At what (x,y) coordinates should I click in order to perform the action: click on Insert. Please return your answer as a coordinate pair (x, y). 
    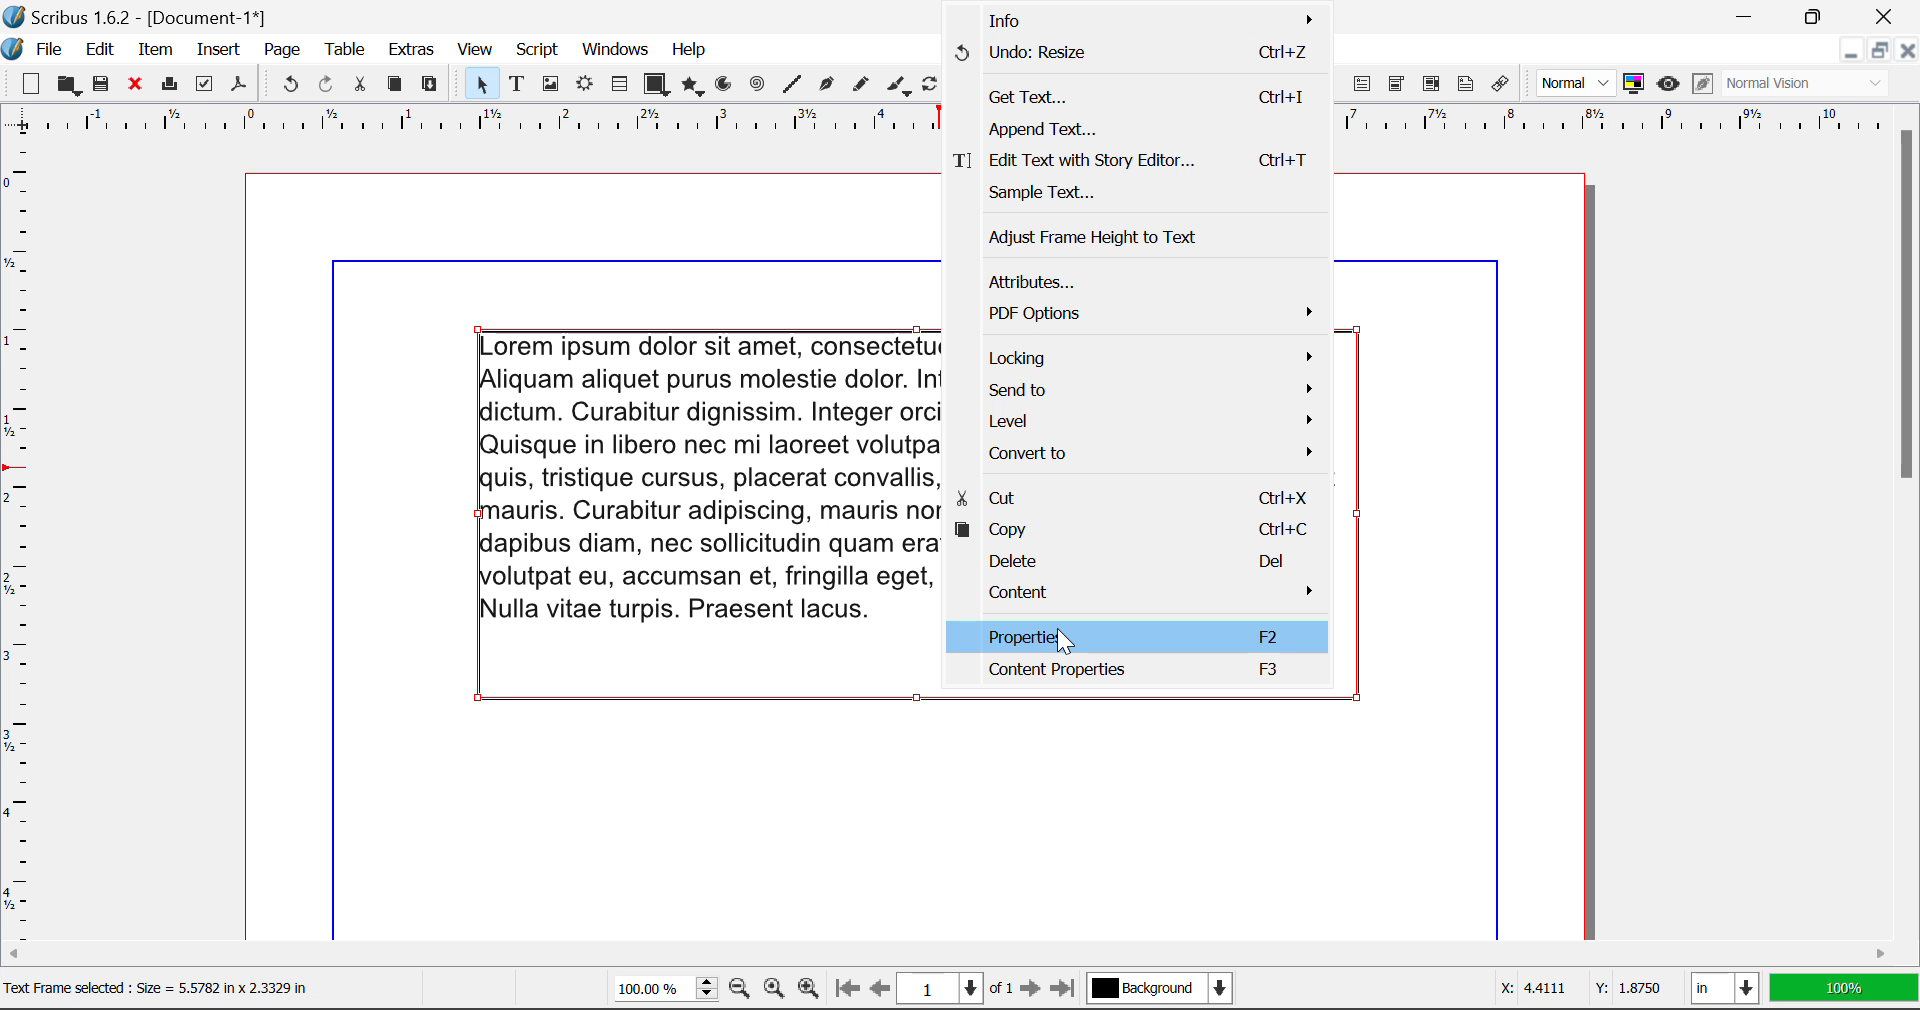
    Looking at the image, I should click on (216, 53).